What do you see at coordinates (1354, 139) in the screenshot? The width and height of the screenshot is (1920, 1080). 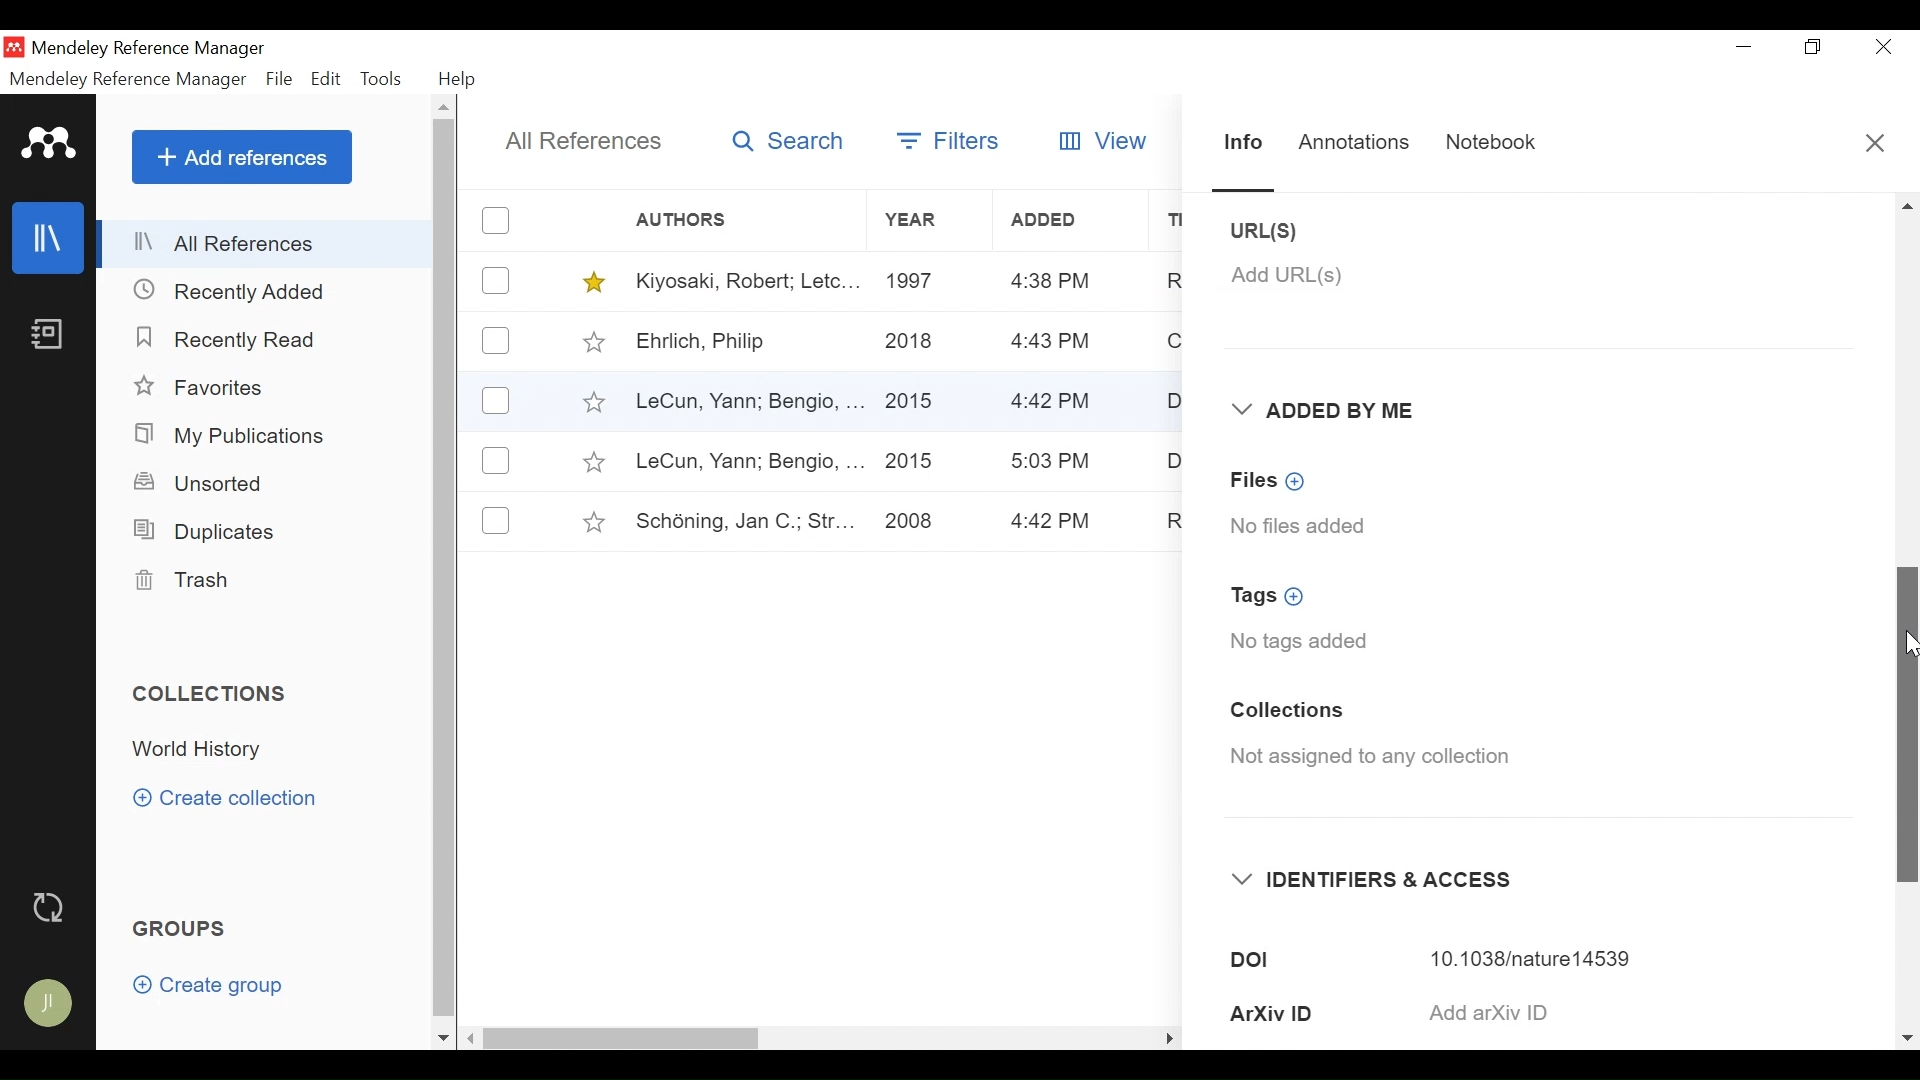 I see `Annotations` at bounding box center [1354, 139].